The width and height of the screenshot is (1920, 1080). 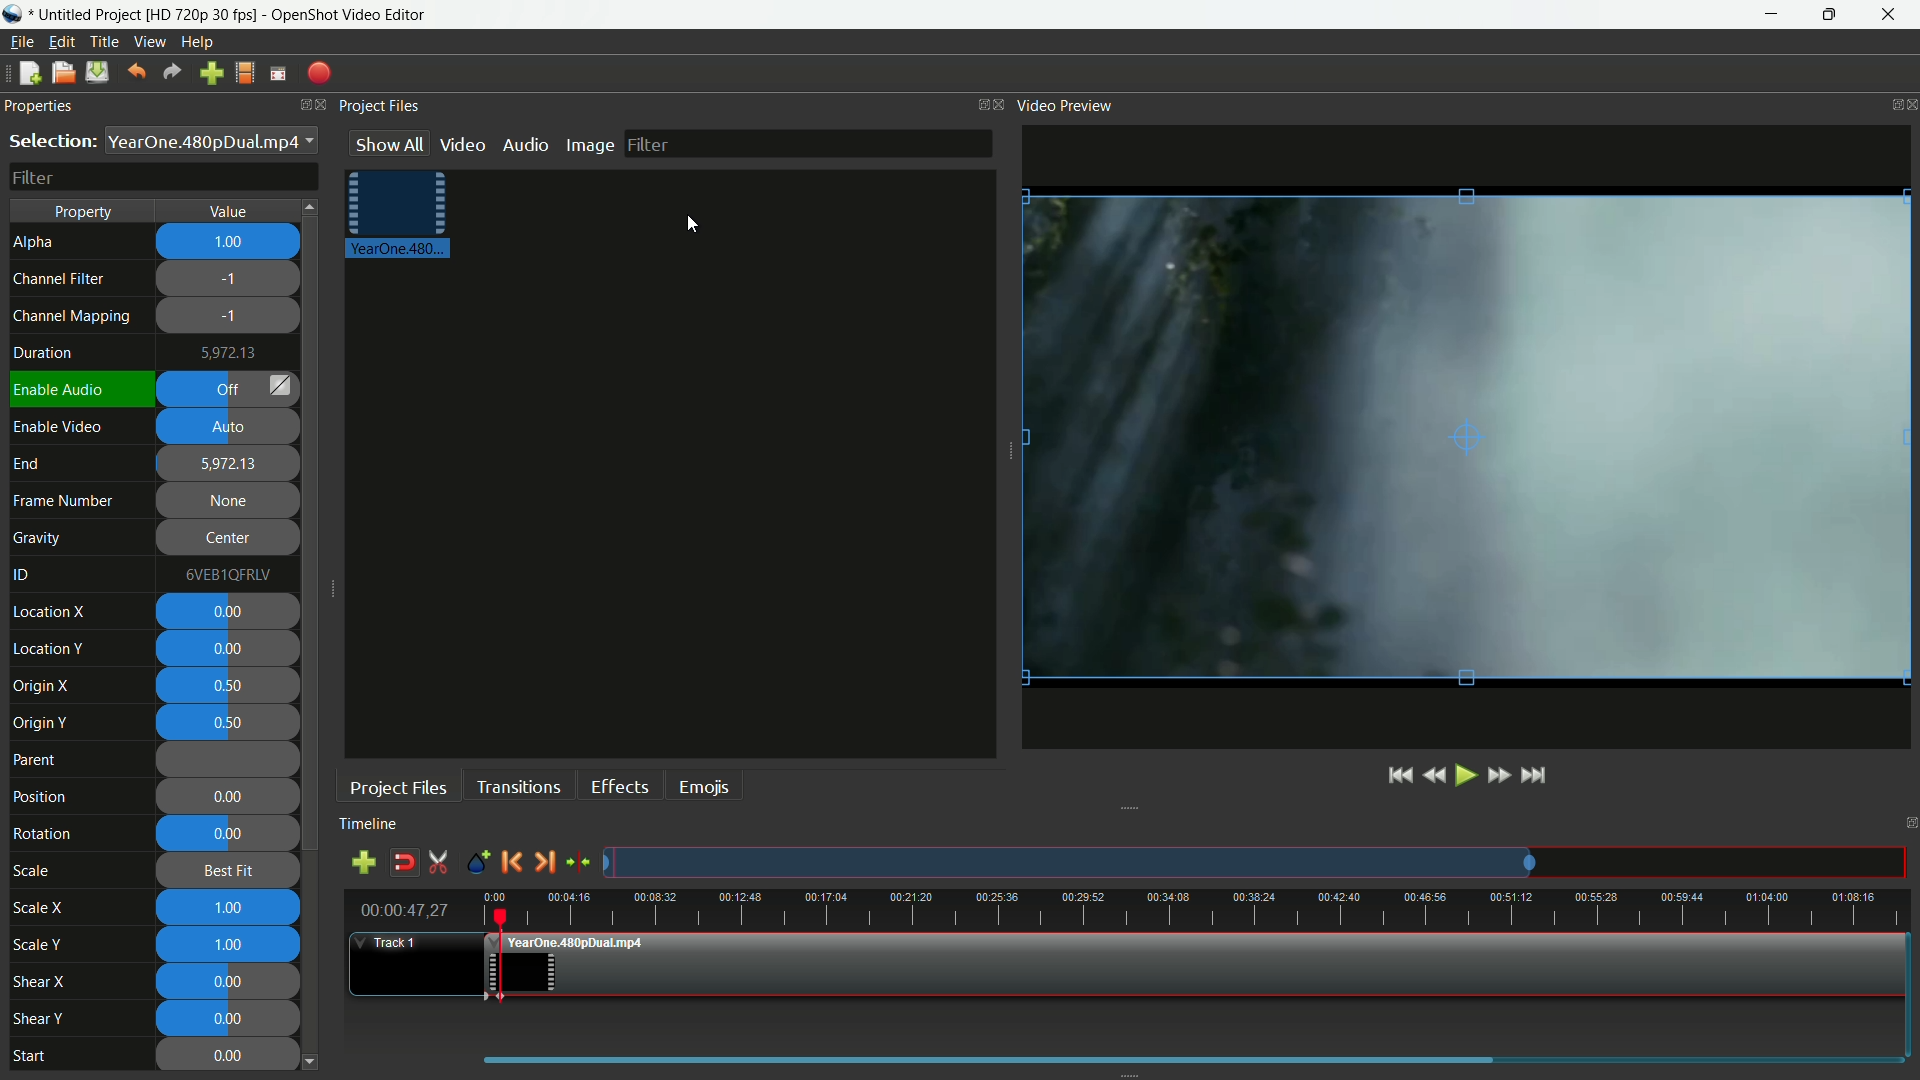 I want to click on origin x, so click(x=44, y=687).